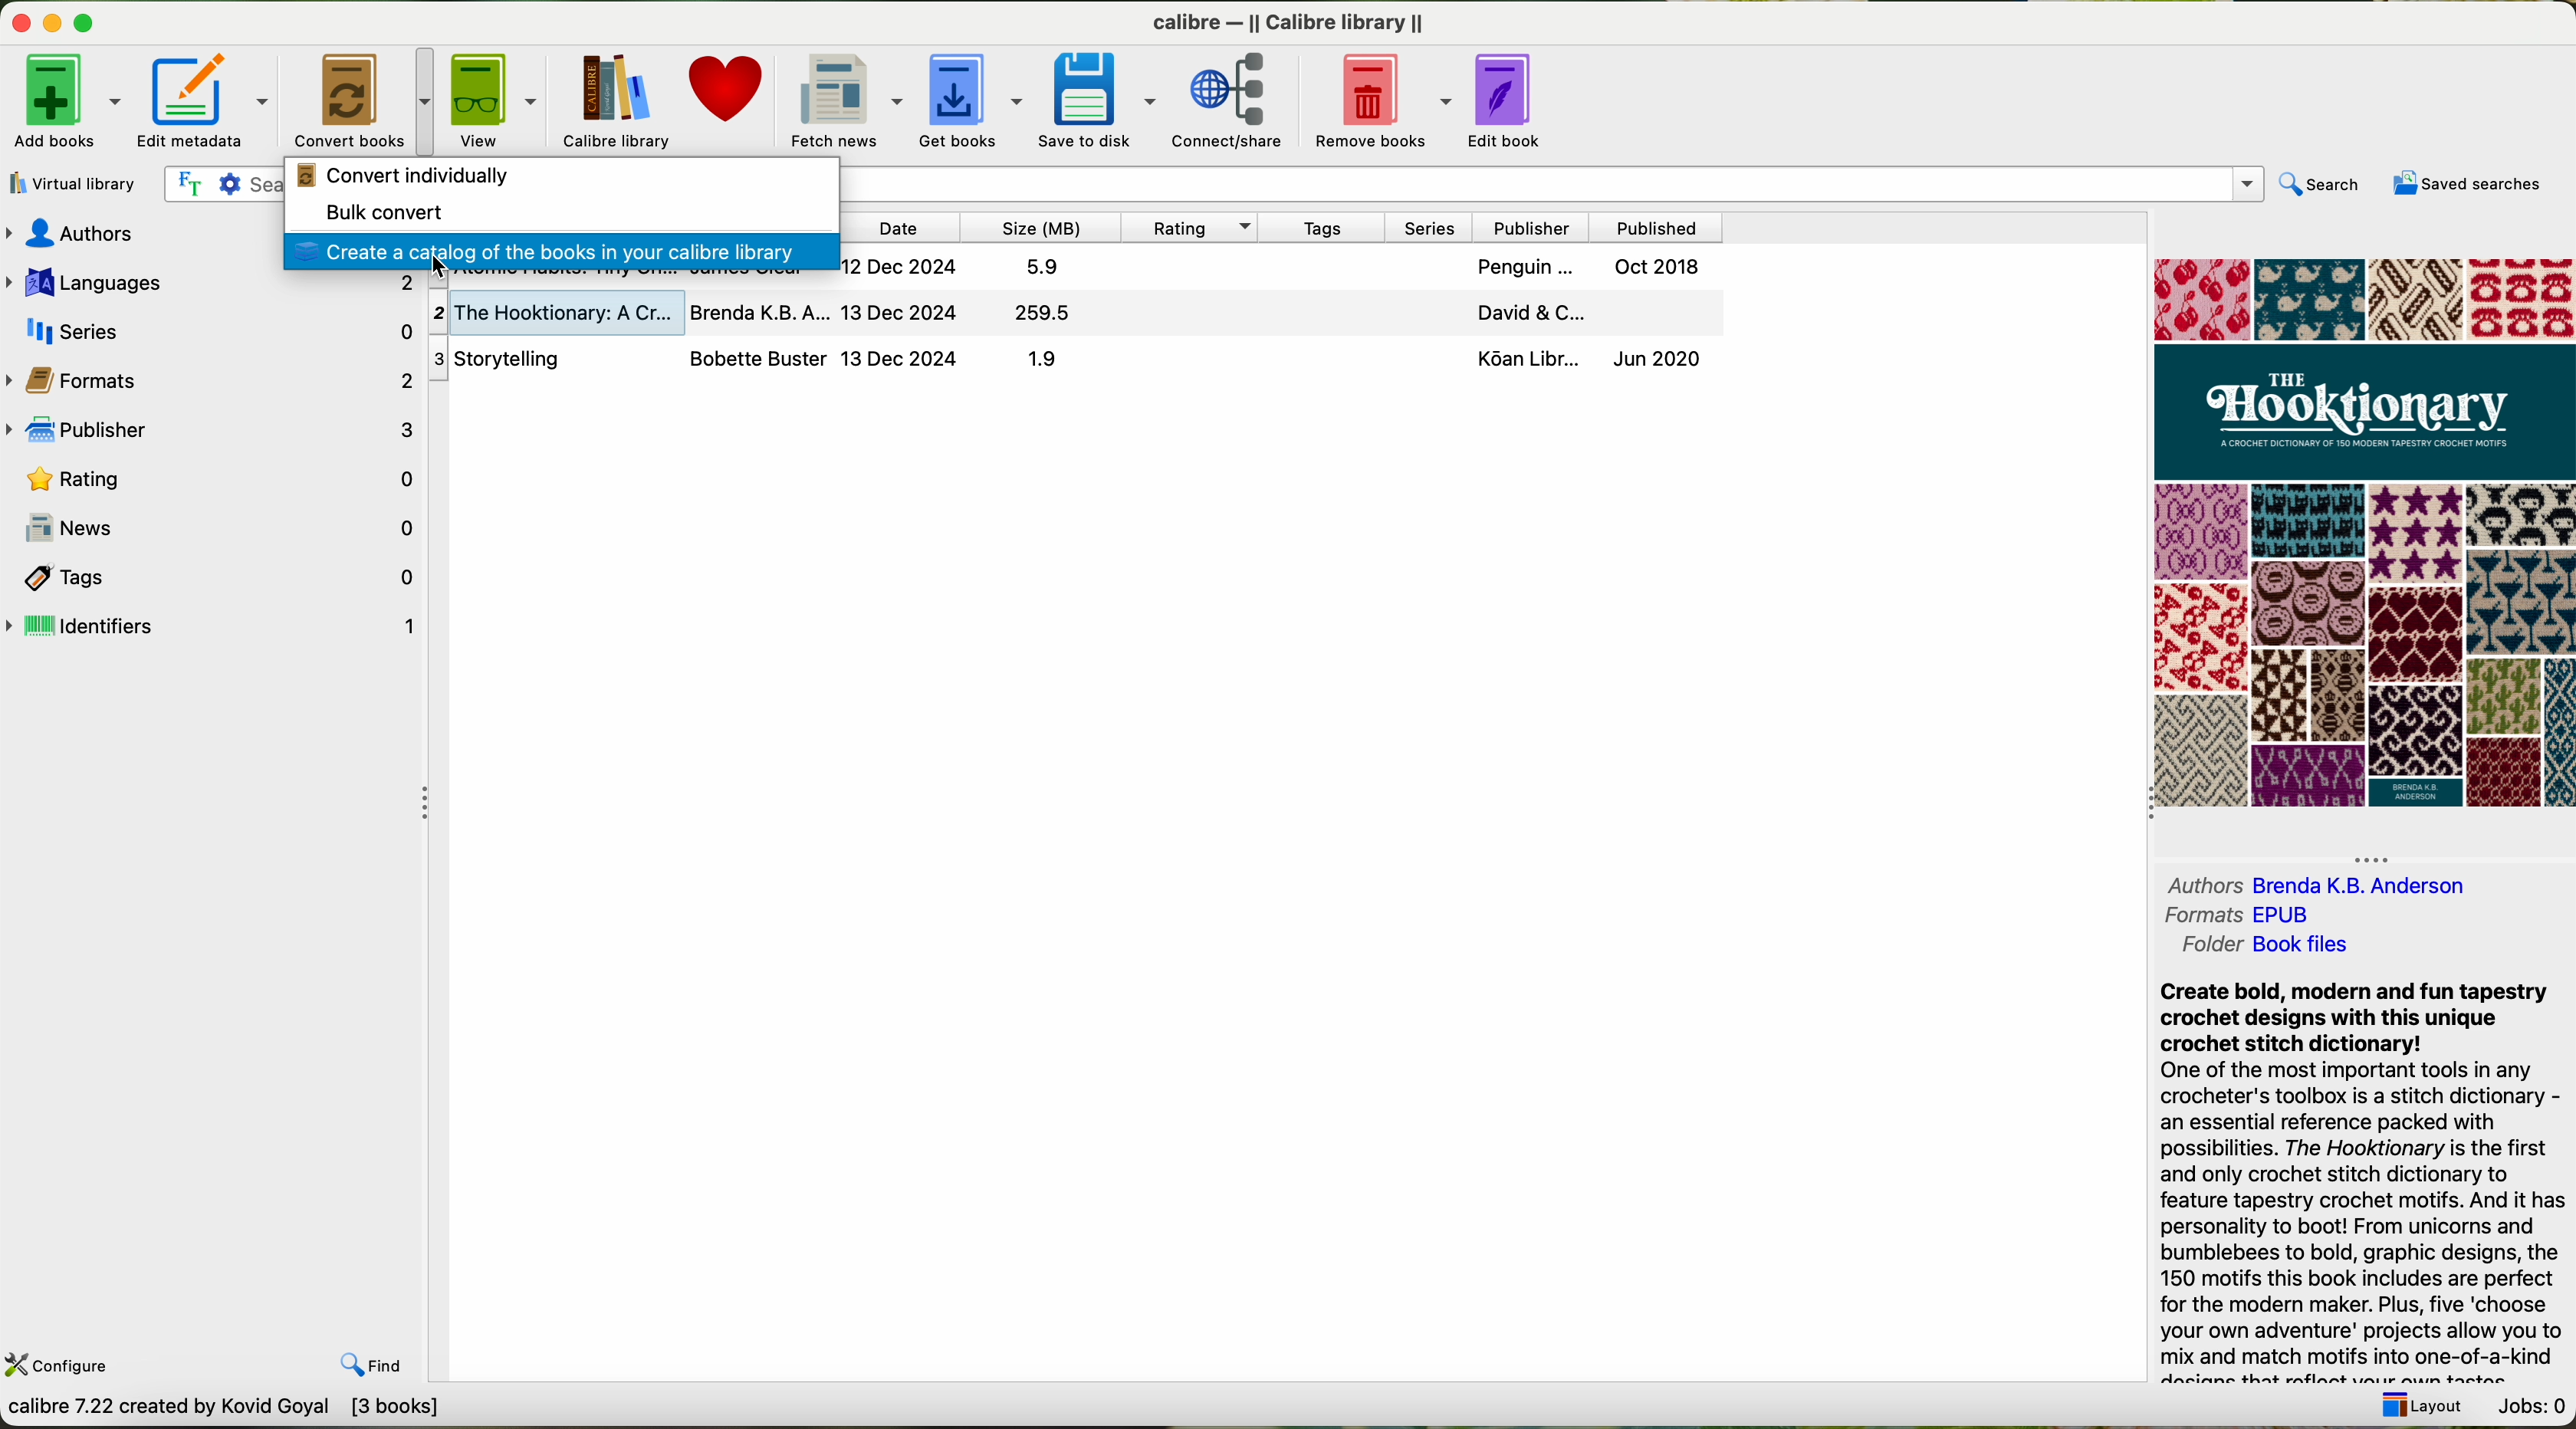 The image size is (2576, 1429). Describe the element at coordinates (496, 99) in the screenshot. I see `view` at that location.